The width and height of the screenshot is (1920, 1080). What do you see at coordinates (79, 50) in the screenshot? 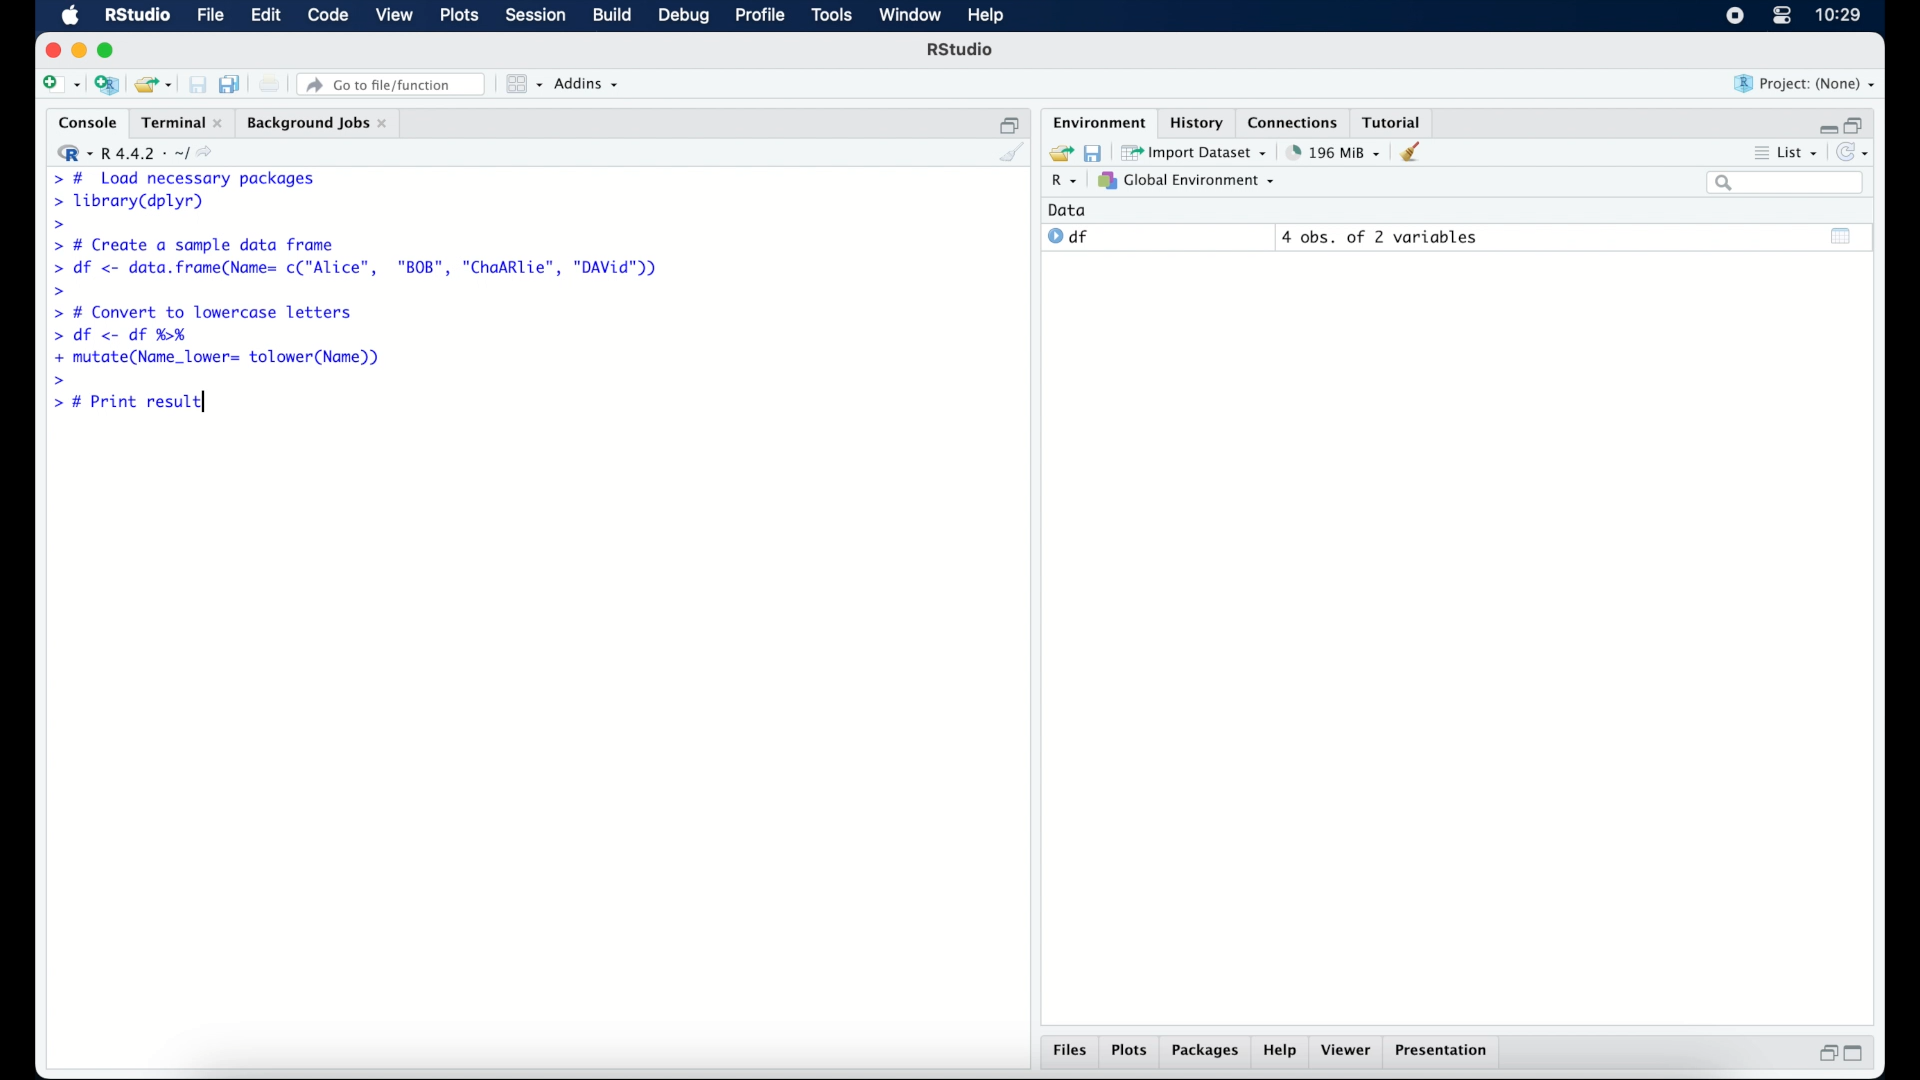
I see `minimize` at bounding box center [79, 50].